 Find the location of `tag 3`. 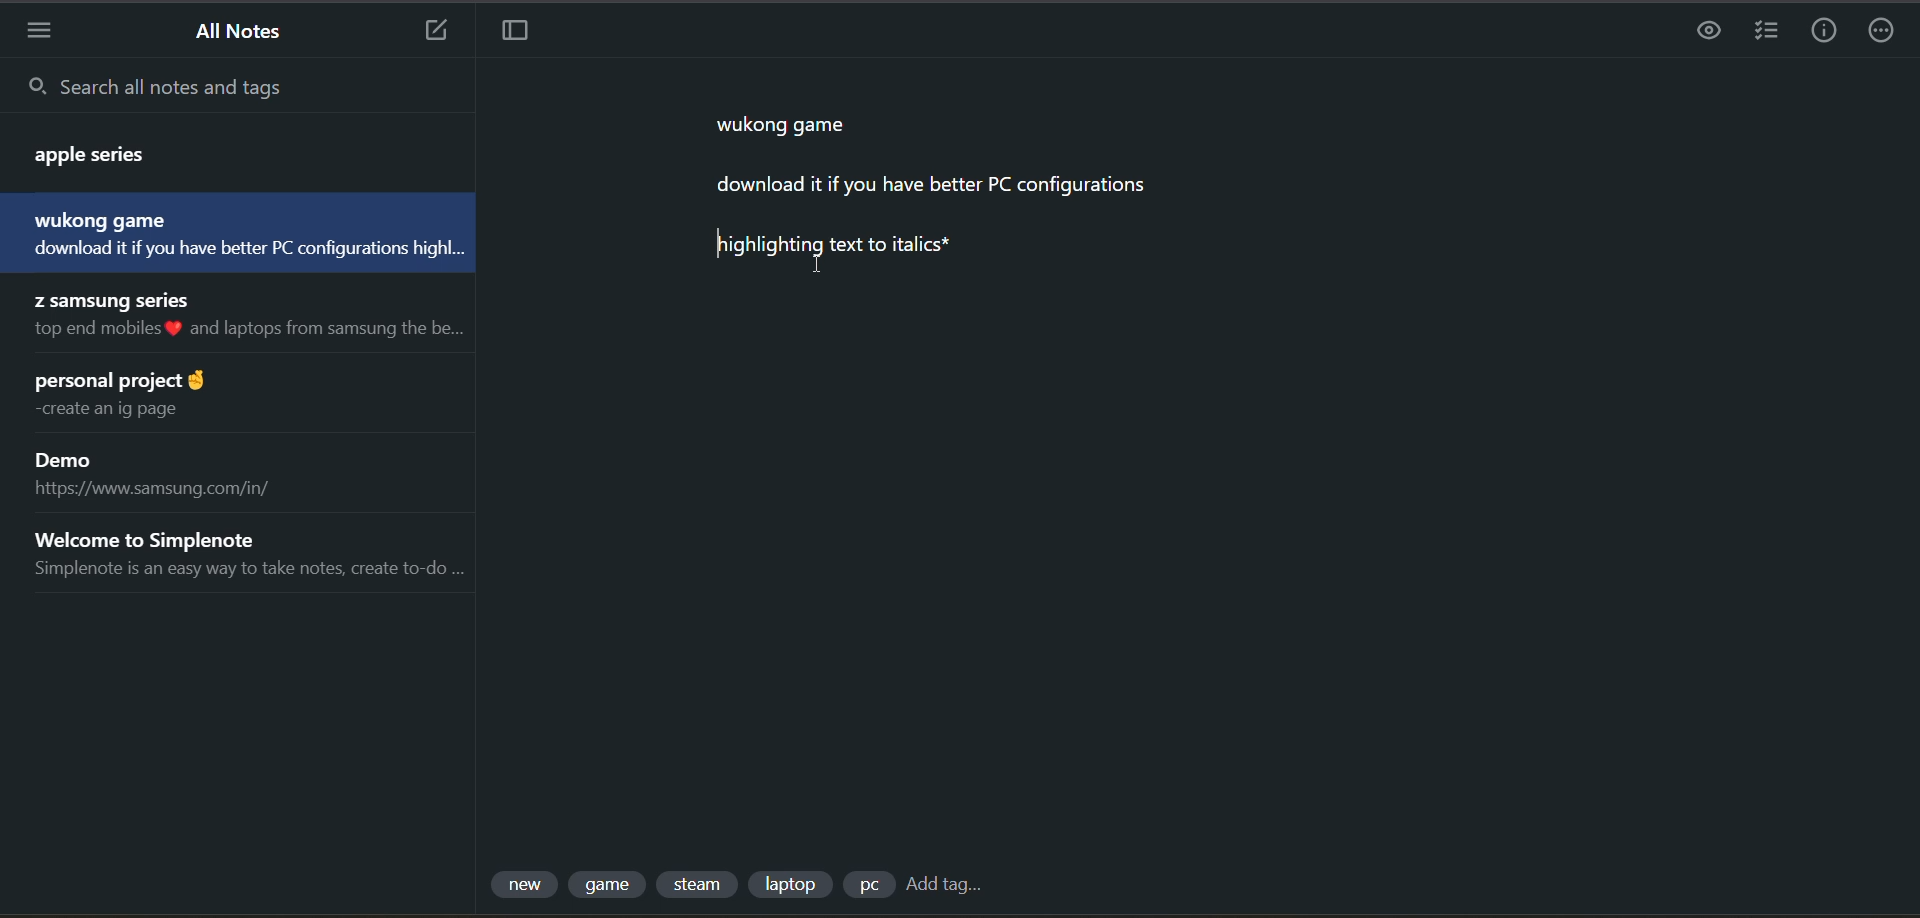

tag 3 is located at coordinates (700, 885).